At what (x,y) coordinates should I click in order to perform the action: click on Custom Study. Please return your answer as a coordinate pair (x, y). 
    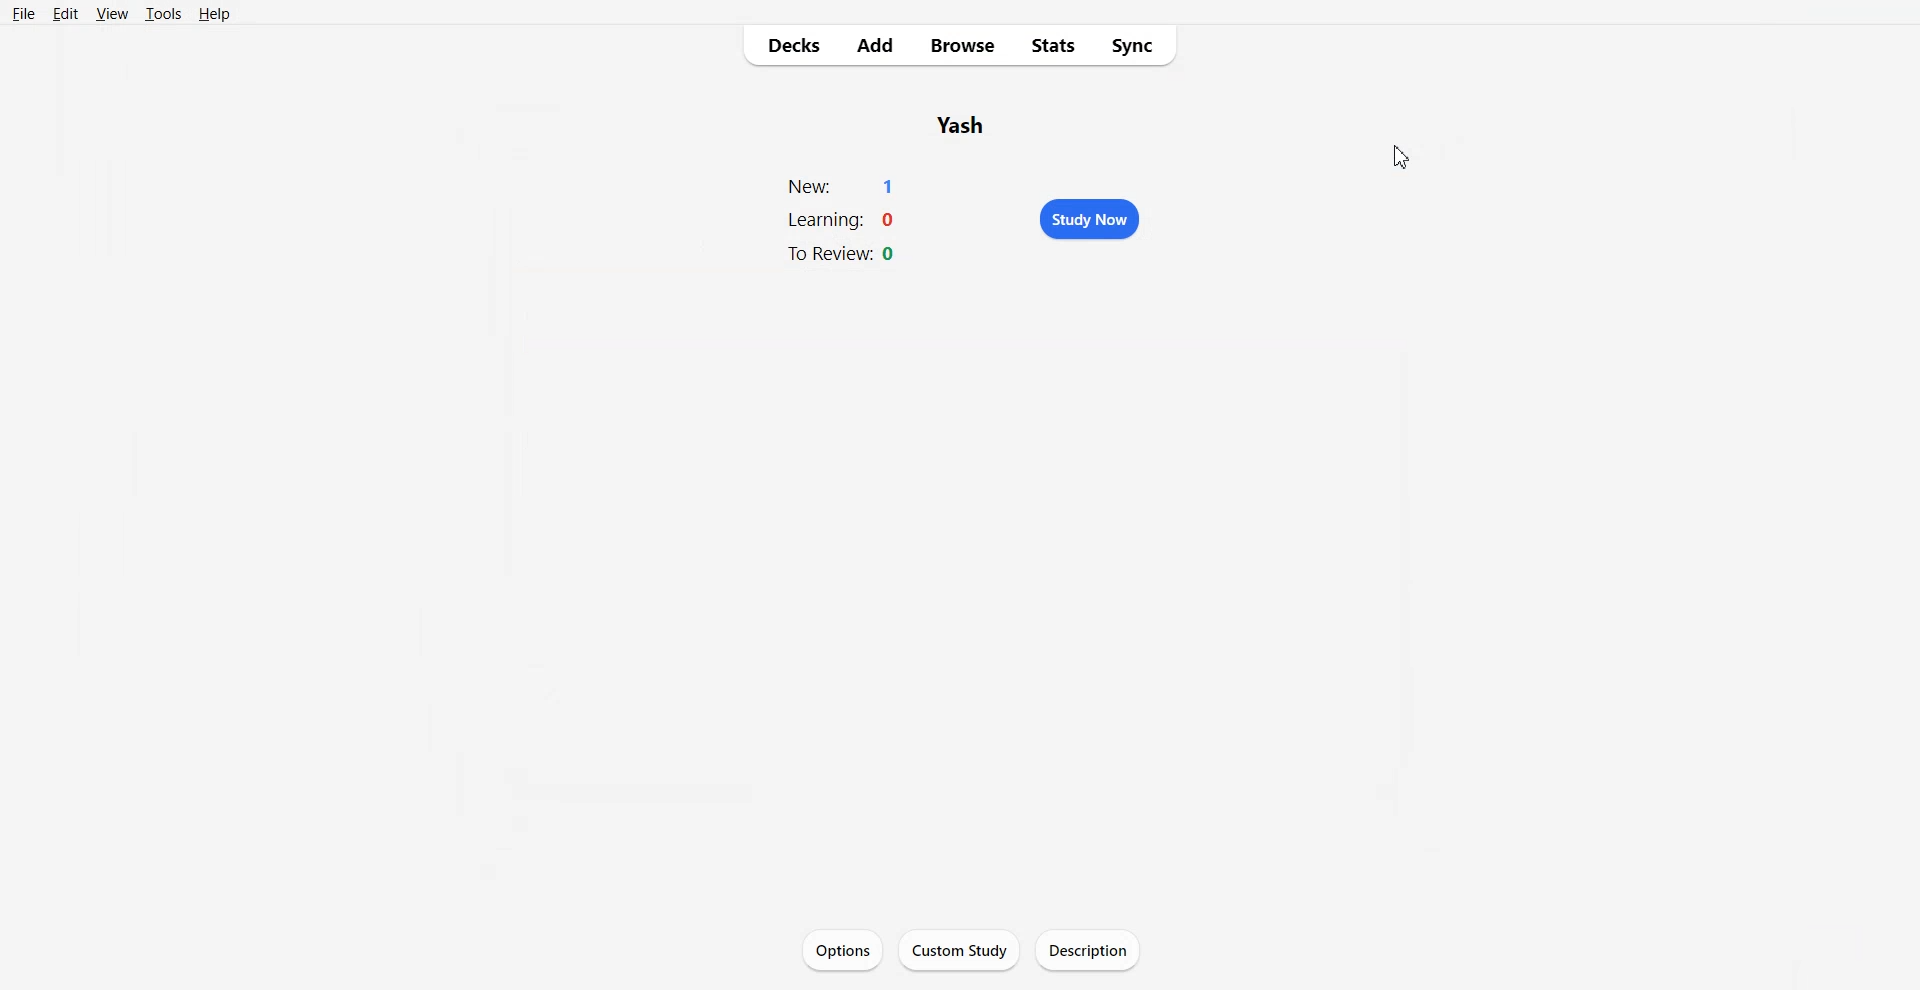
    Looking at the image, I should click on (959, 949).